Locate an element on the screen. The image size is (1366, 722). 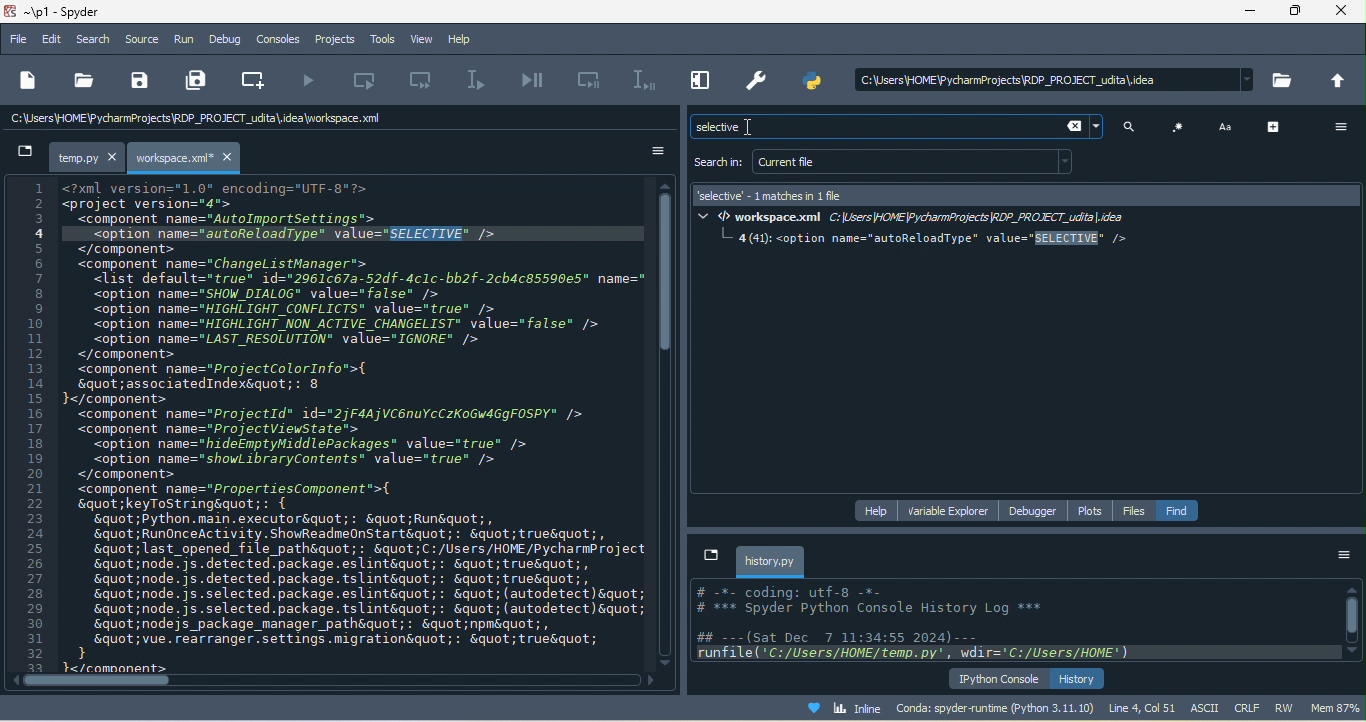
search is located at coordinates (1134, 128).